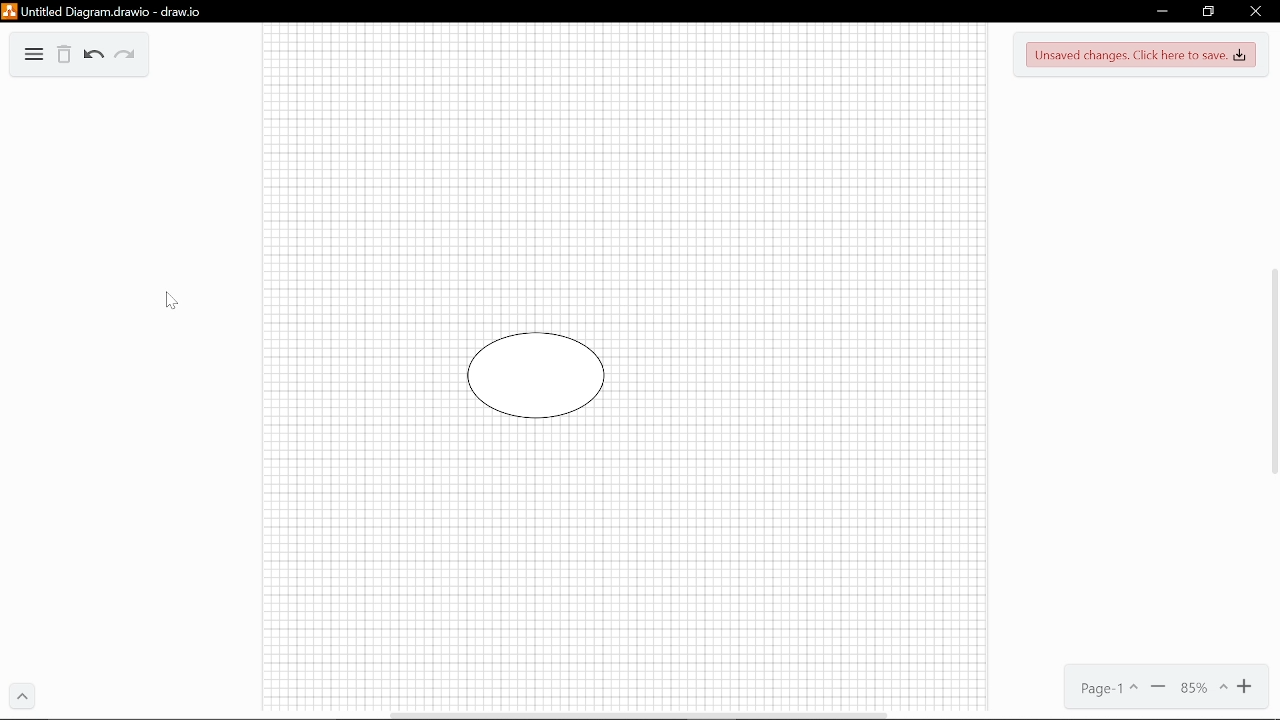 The width and height of the screenshot is (1280, 720). I want to click on Current zoom (85%), so click(1203, 690).